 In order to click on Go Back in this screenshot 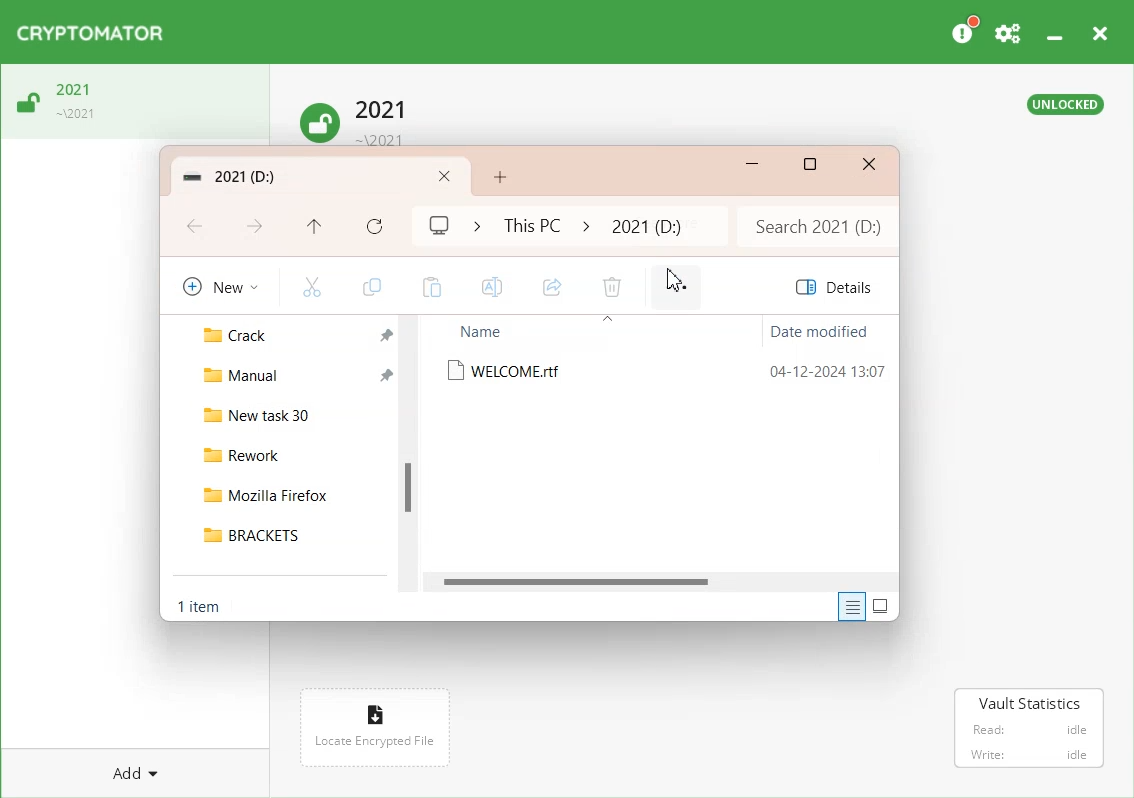, I will do `click(196, 228)`.